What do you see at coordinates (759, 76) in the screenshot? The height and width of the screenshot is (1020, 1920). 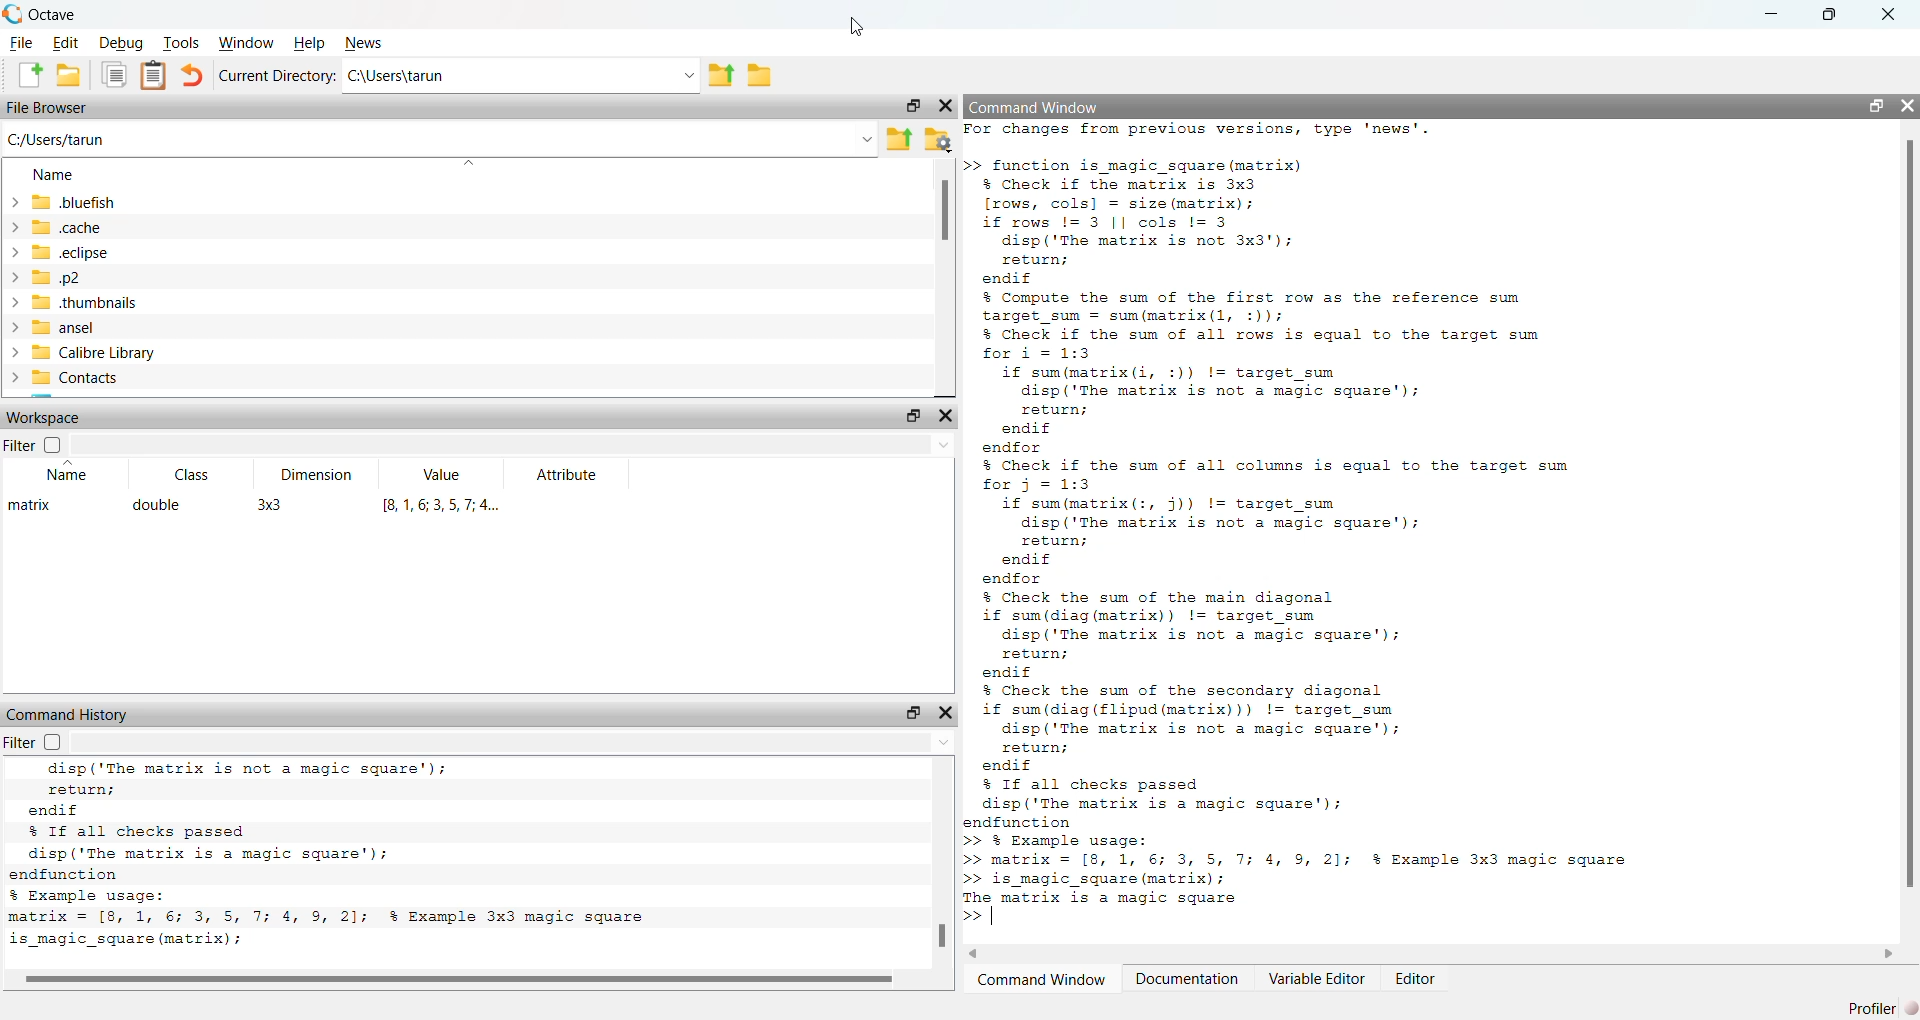 I see `Folder` at bounding box center [759, 76].